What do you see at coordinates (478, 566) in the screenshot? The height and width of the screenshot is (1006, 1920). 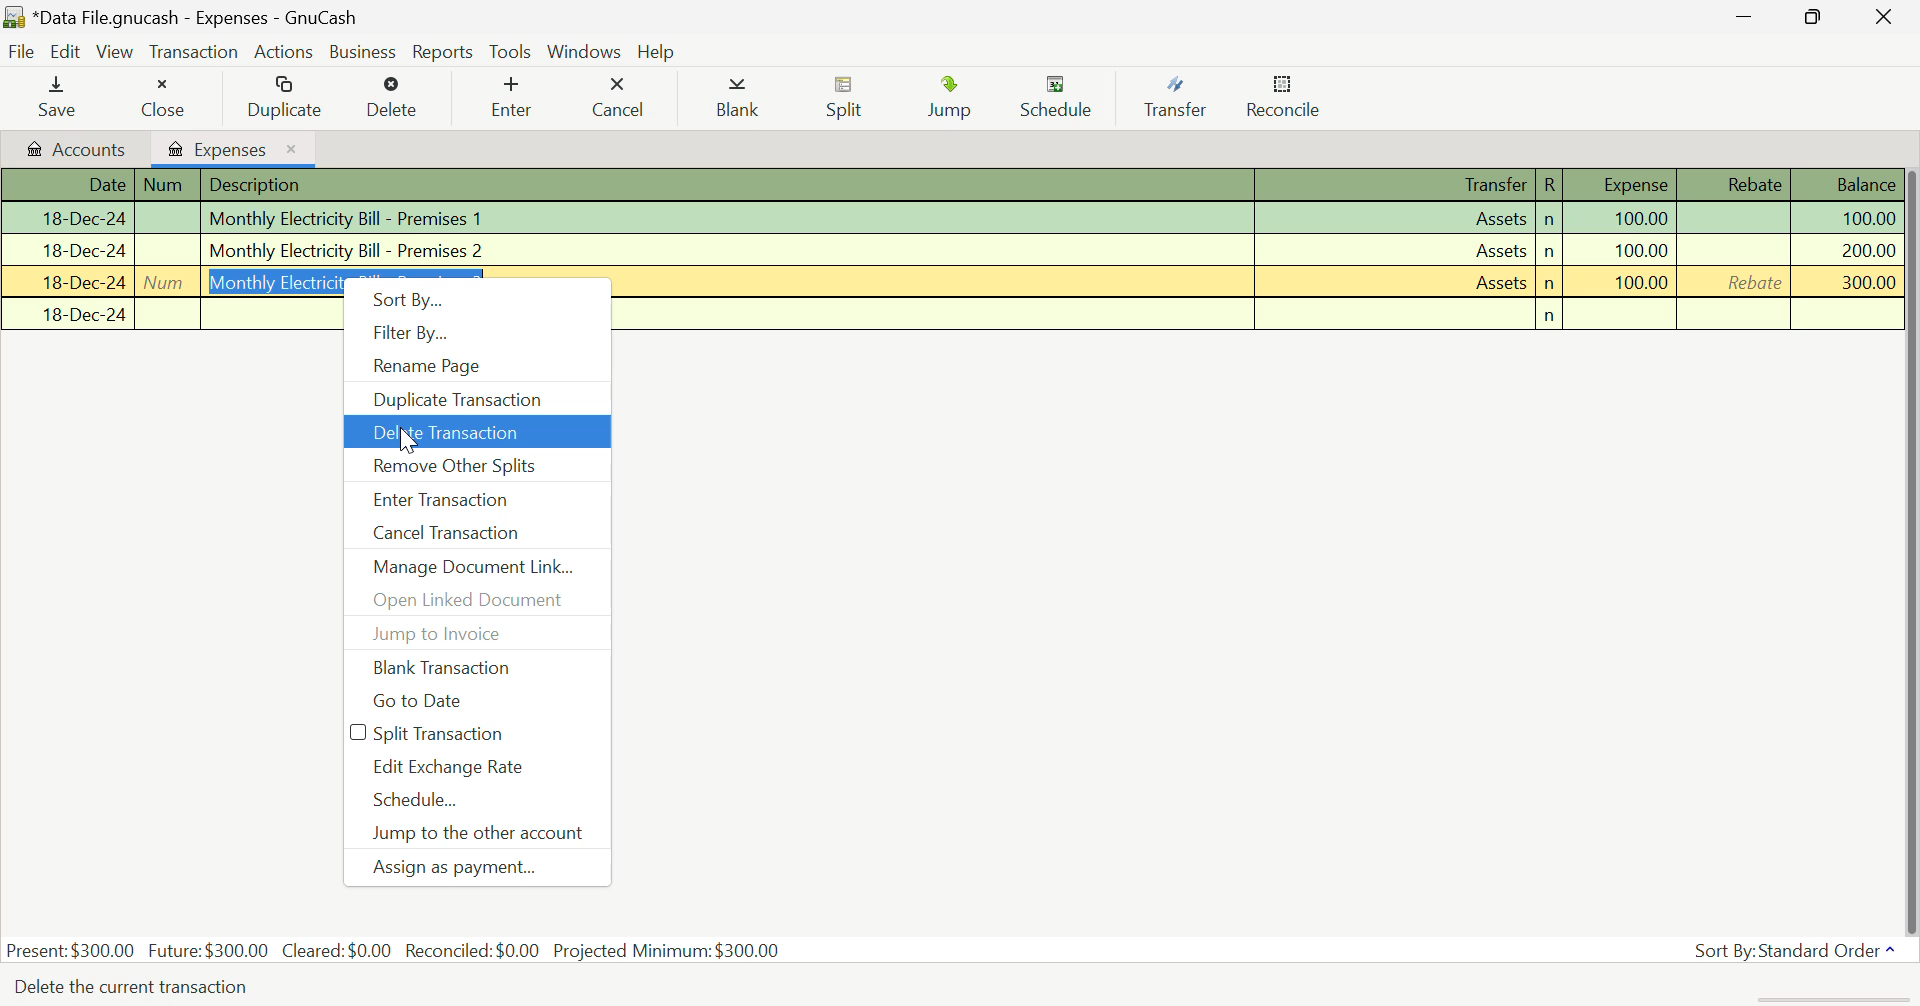 I see `Manage Document Link...` at bounding box center [478, 566].